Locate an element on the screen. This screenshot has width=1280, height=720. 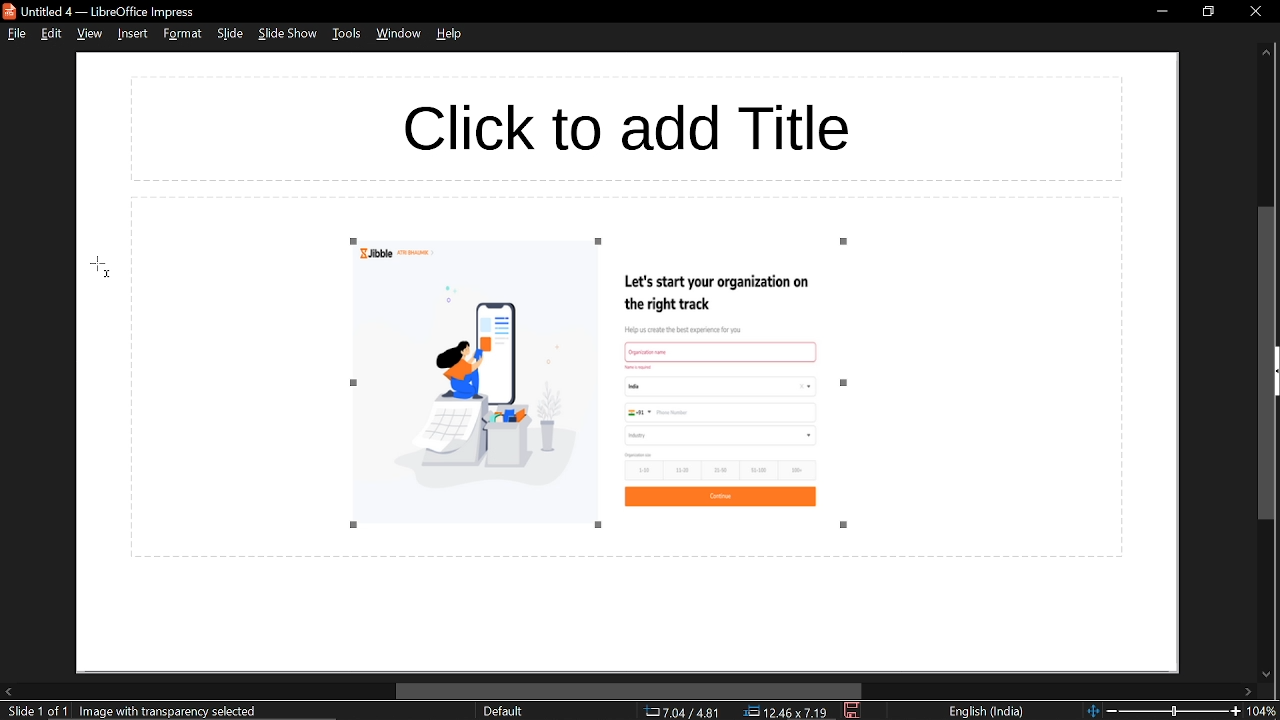
horizontal scrollbar is located at coordinates (625, 690).